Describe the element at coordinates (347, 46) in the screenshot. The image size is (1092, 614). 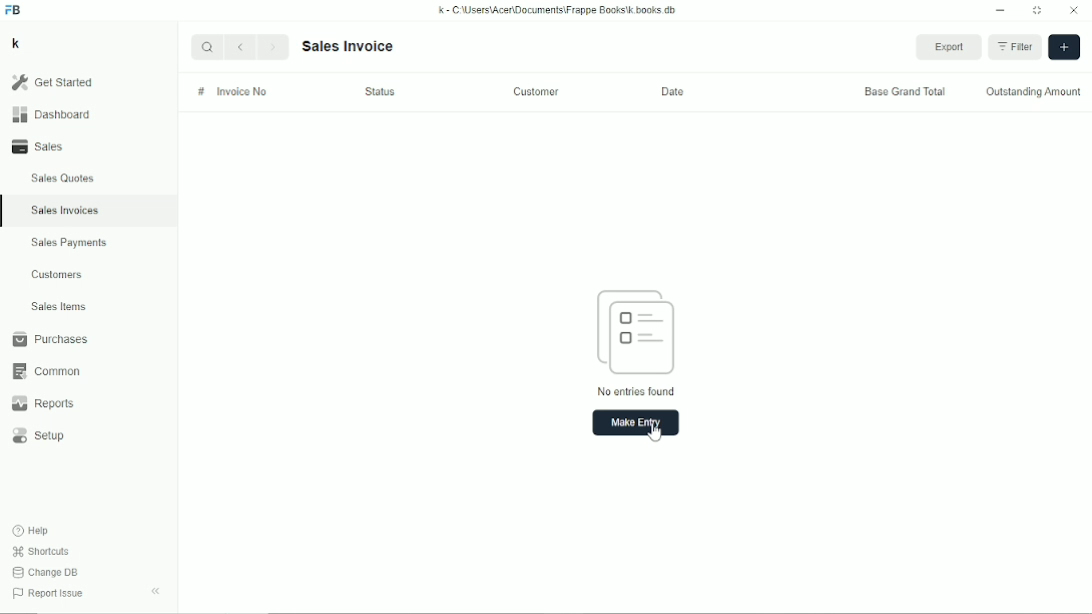
I see `Sales invoice` at that location.